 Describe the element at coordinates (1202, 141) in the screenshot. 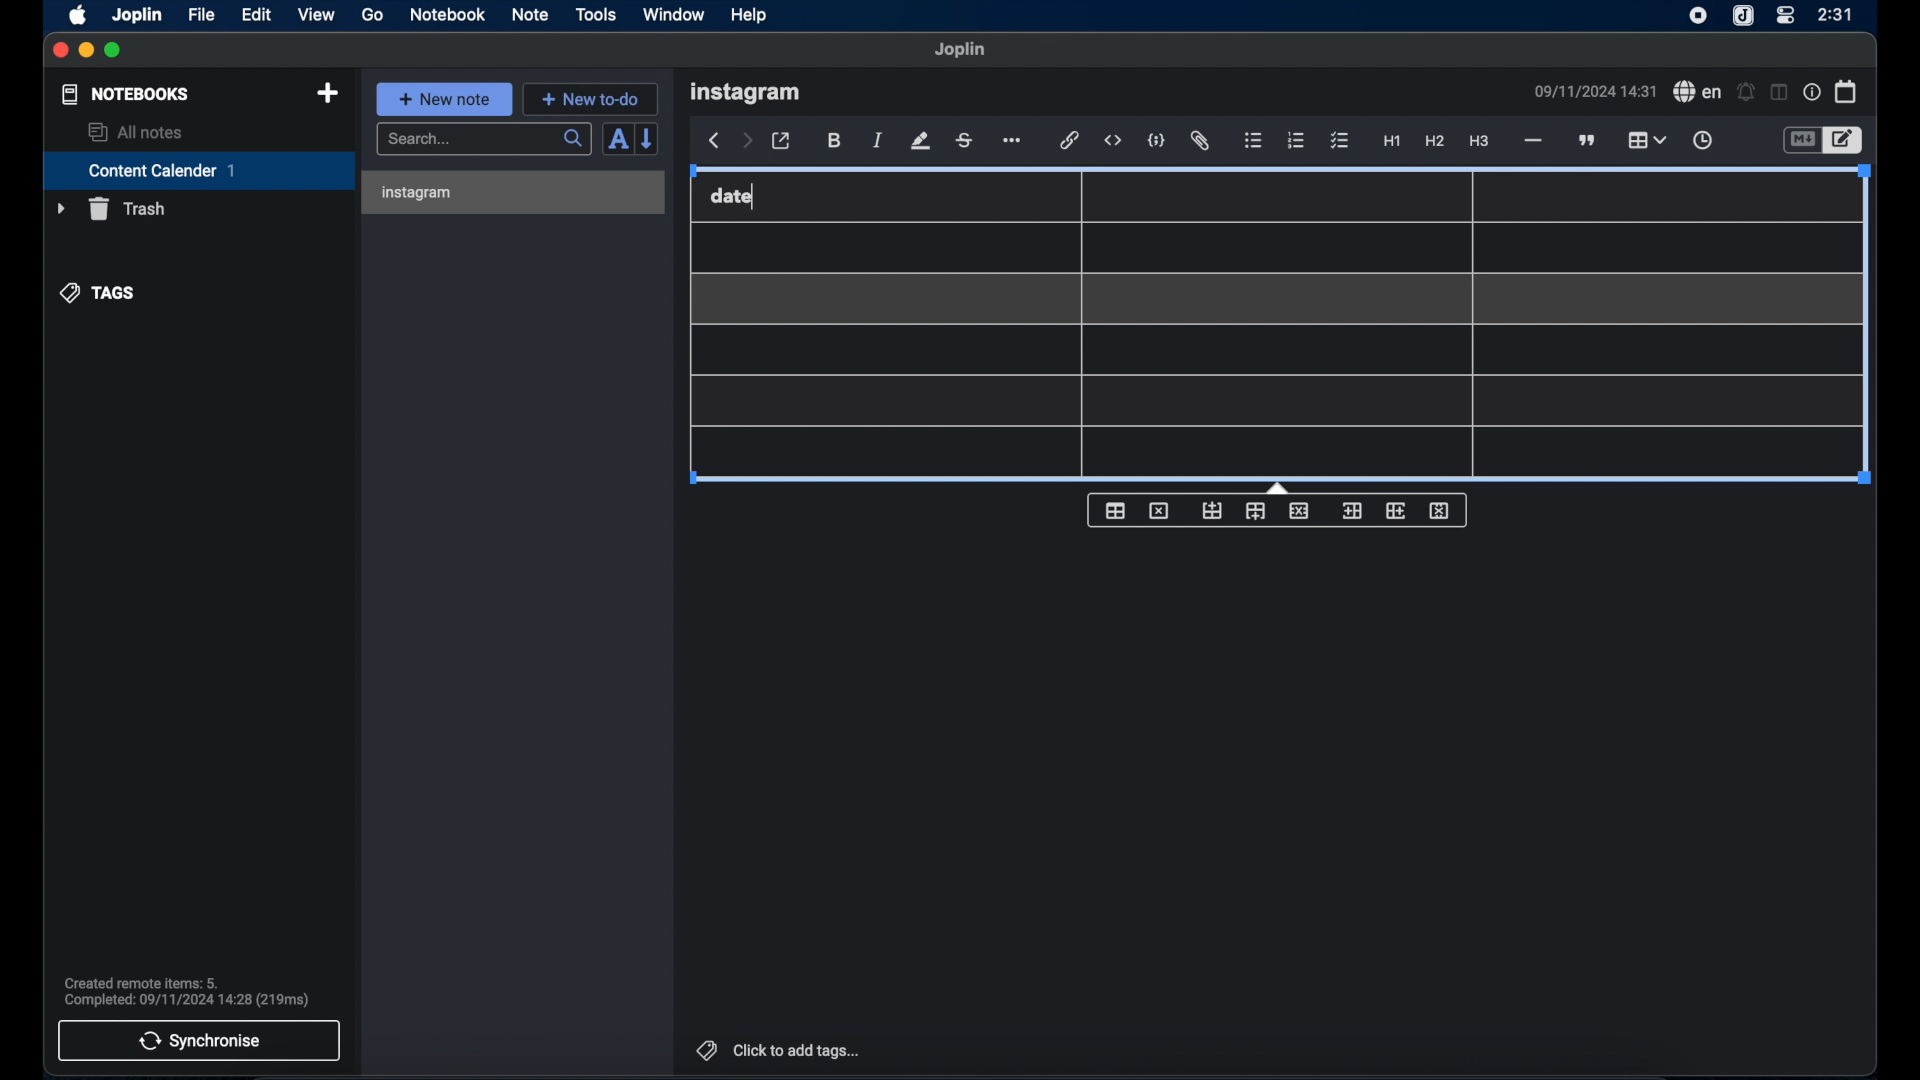

I see `attach file` at that location.